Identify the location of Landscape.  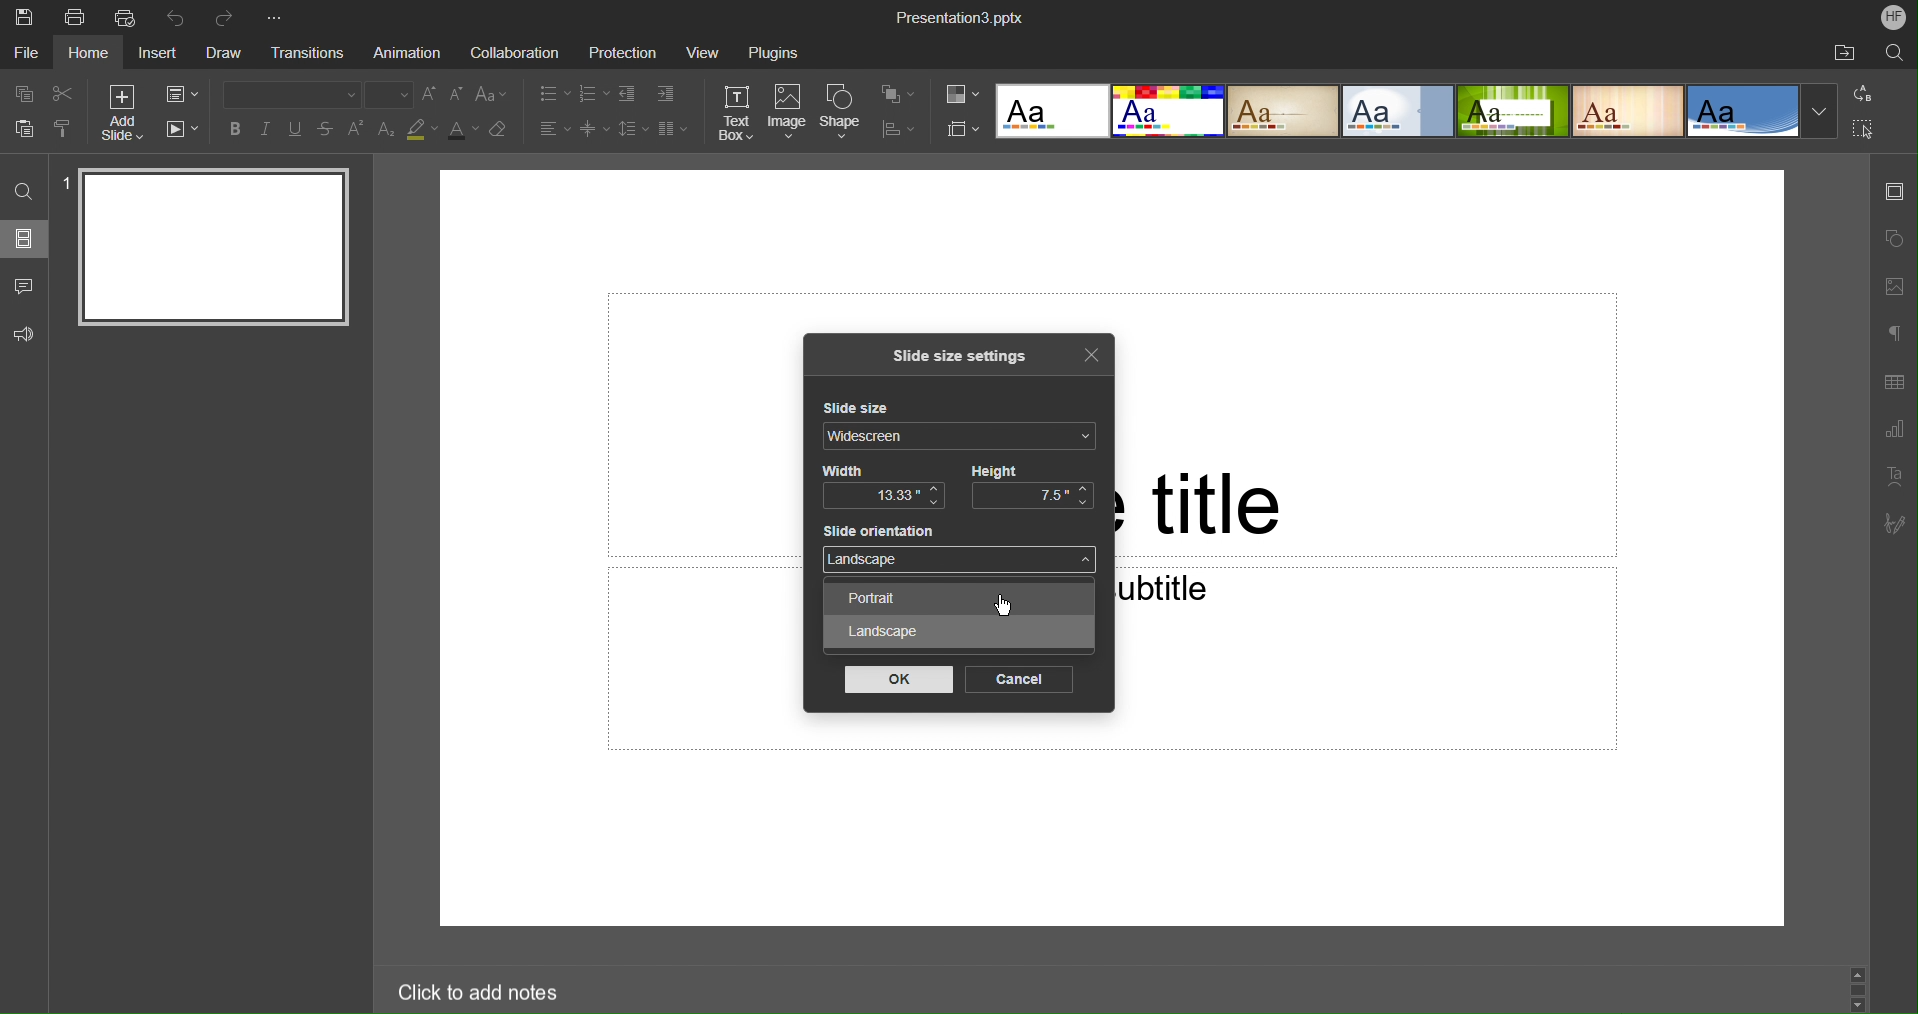
(961, 559).